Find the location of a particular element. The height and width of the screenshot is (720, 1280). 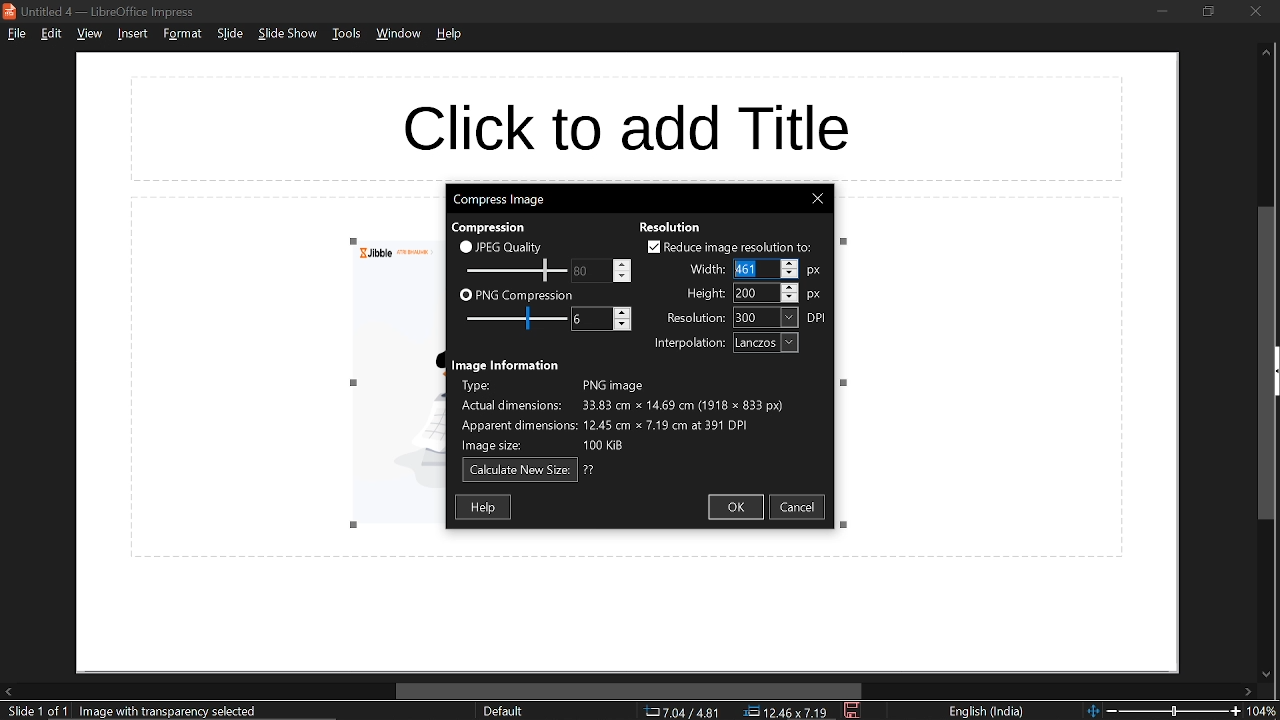

vertical scrollbar is located at coordinates (1267, 363).